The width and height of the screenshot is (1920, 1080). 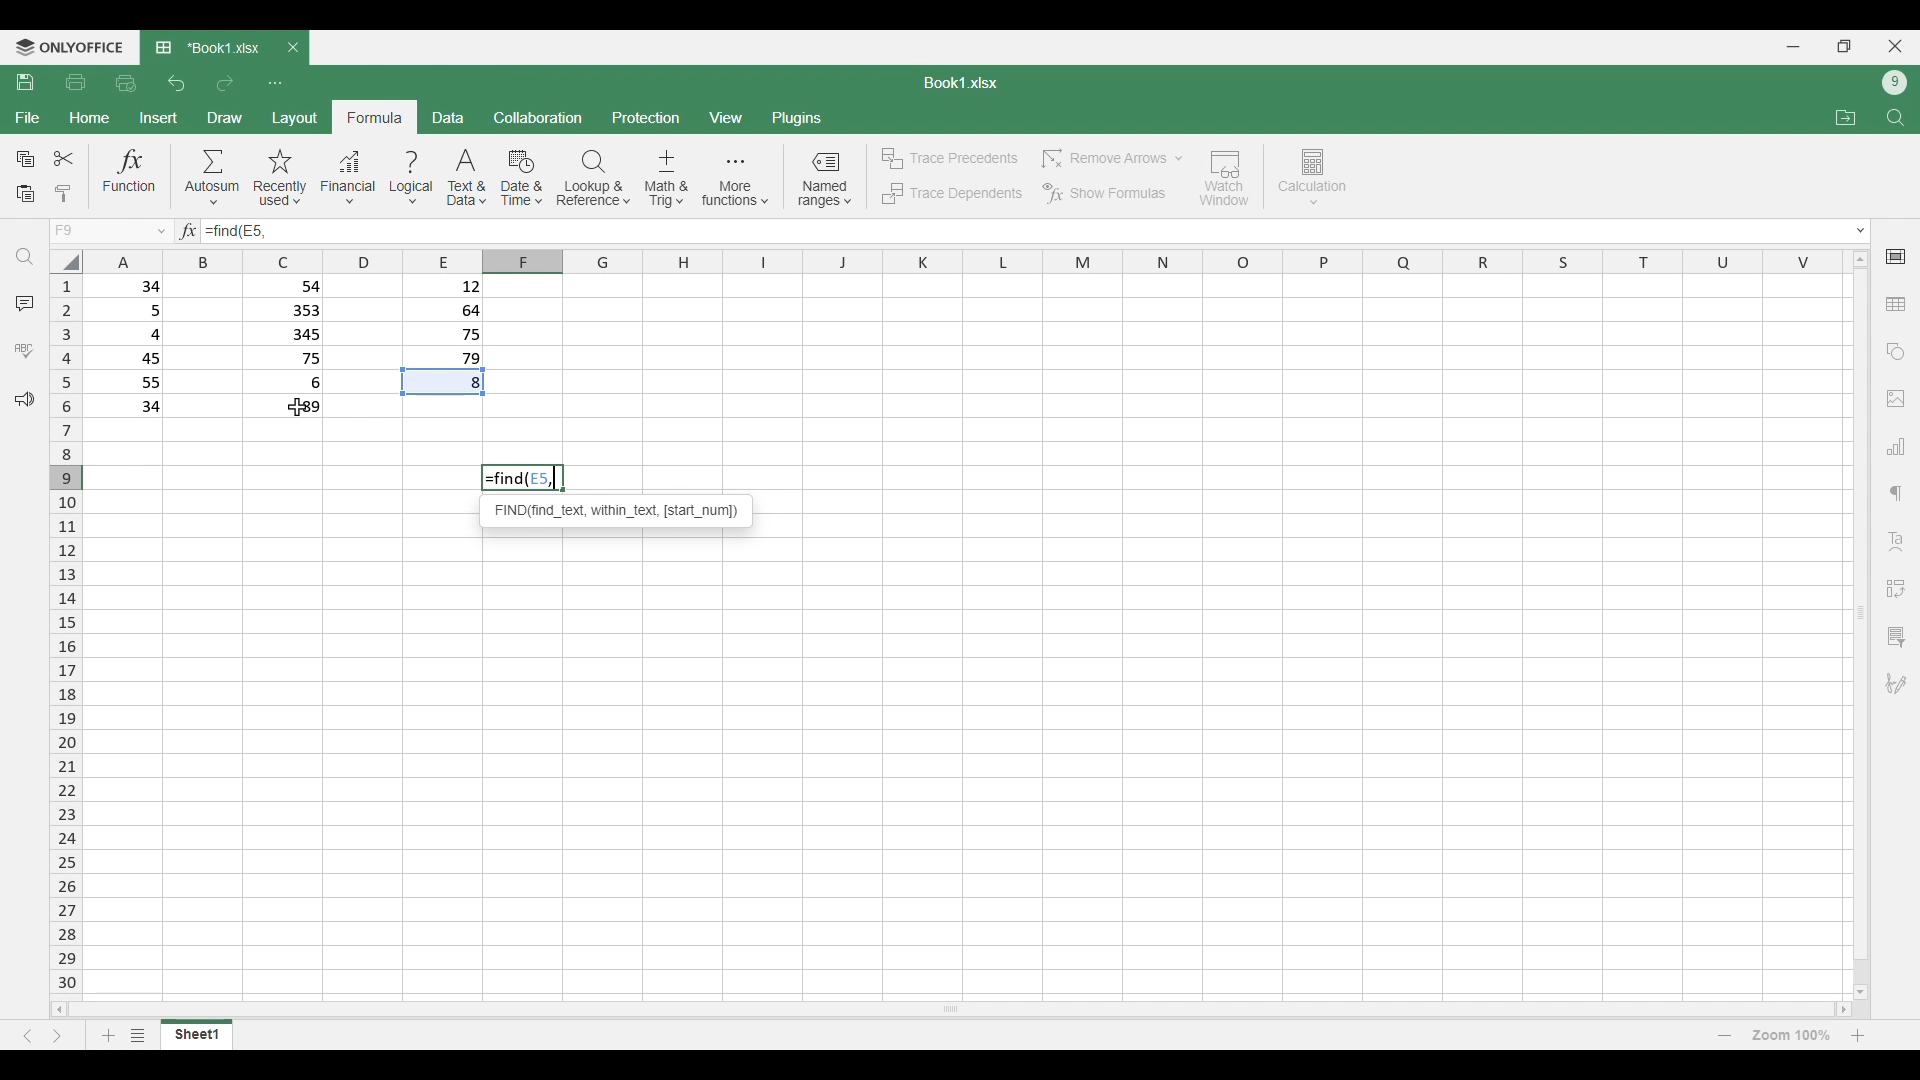 I want to click on Next, so click(x=57, y=1036).